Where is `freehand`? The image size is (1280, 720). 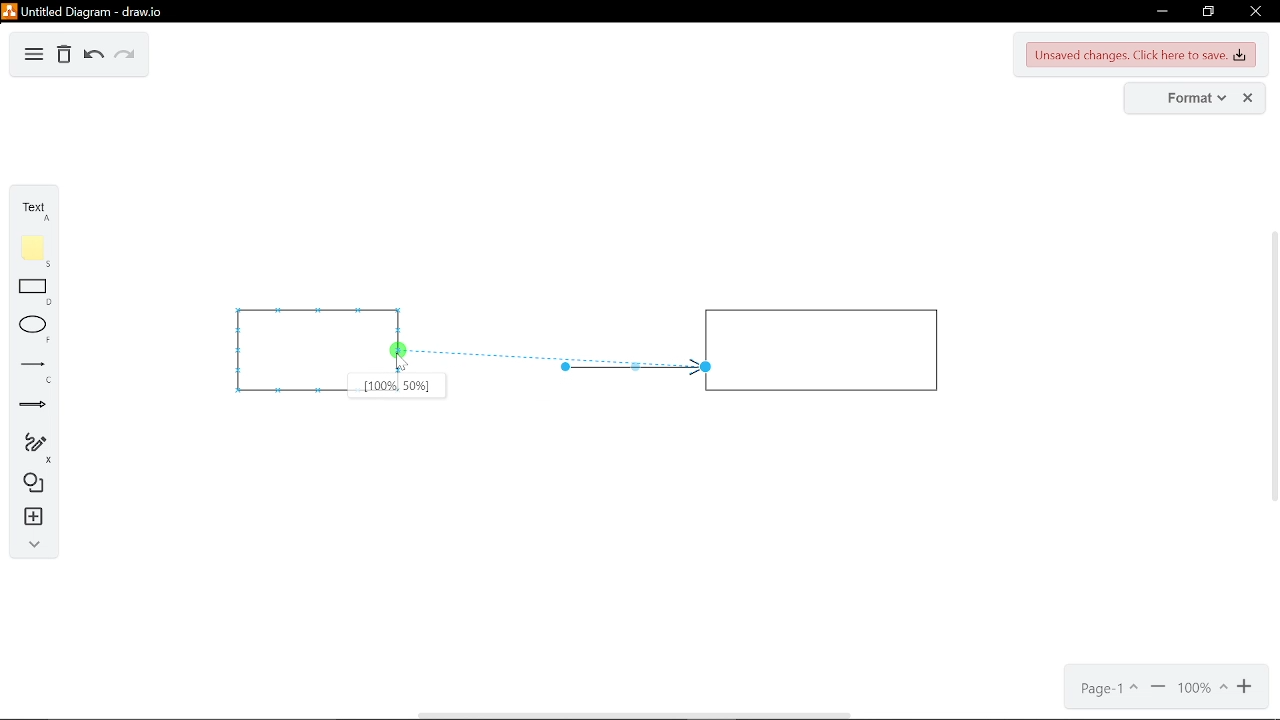 freehand is located at coordinates (30, 447).